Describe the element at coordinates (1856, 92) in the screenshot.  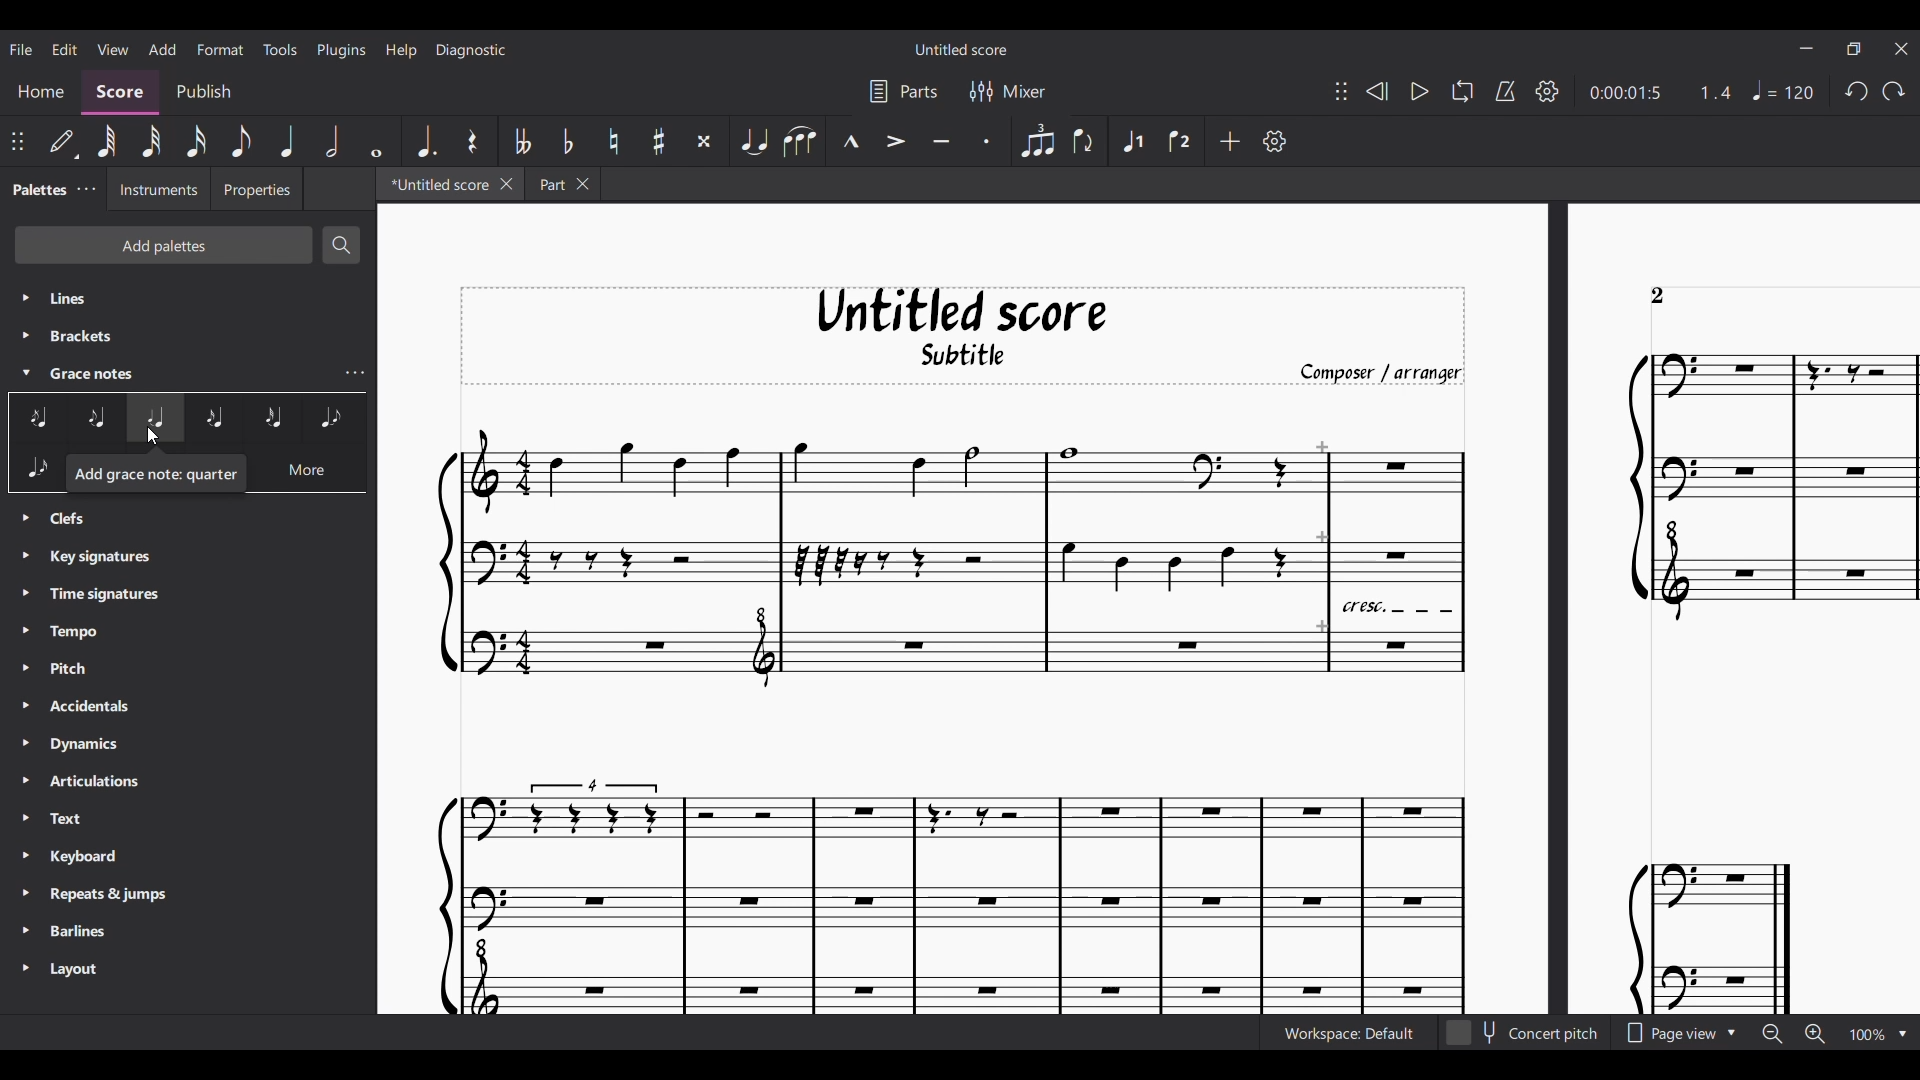
I see `Undo` at that location.